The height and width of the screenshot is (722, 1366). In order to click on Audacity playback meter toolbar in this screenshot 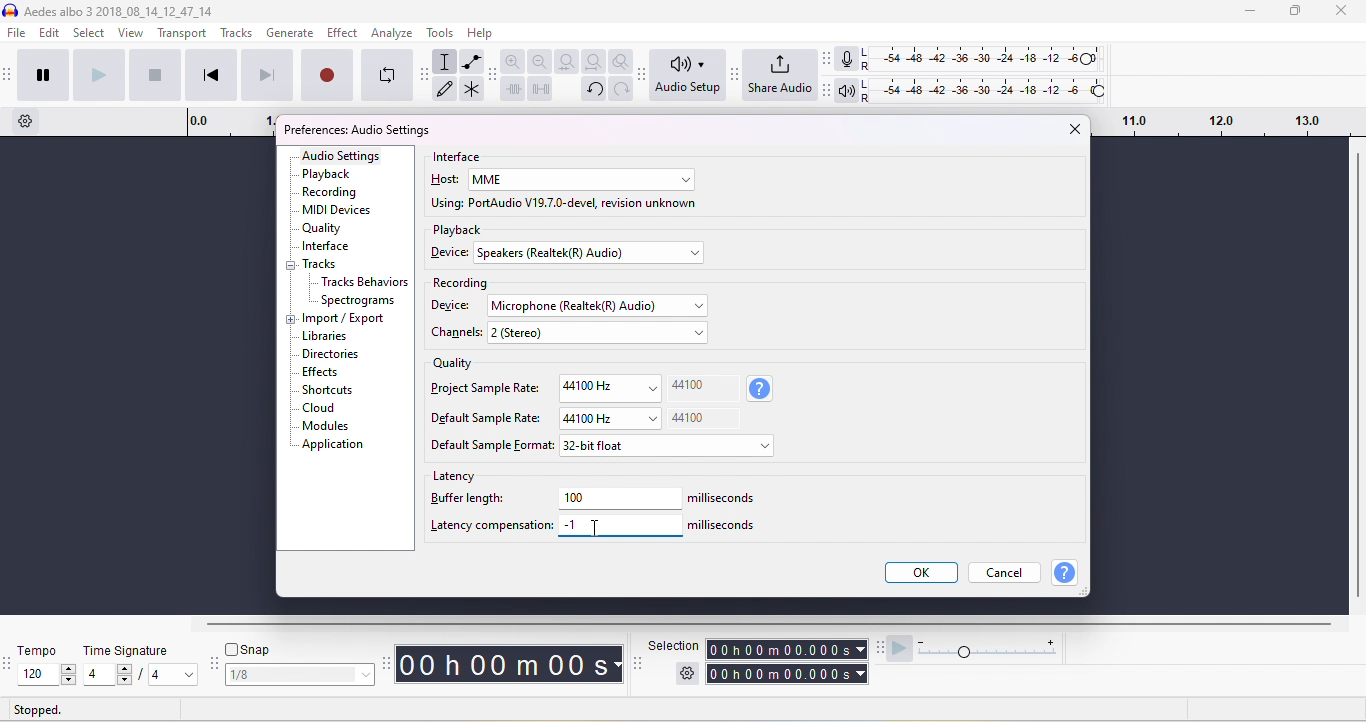, I will do `click(828, 91)`.